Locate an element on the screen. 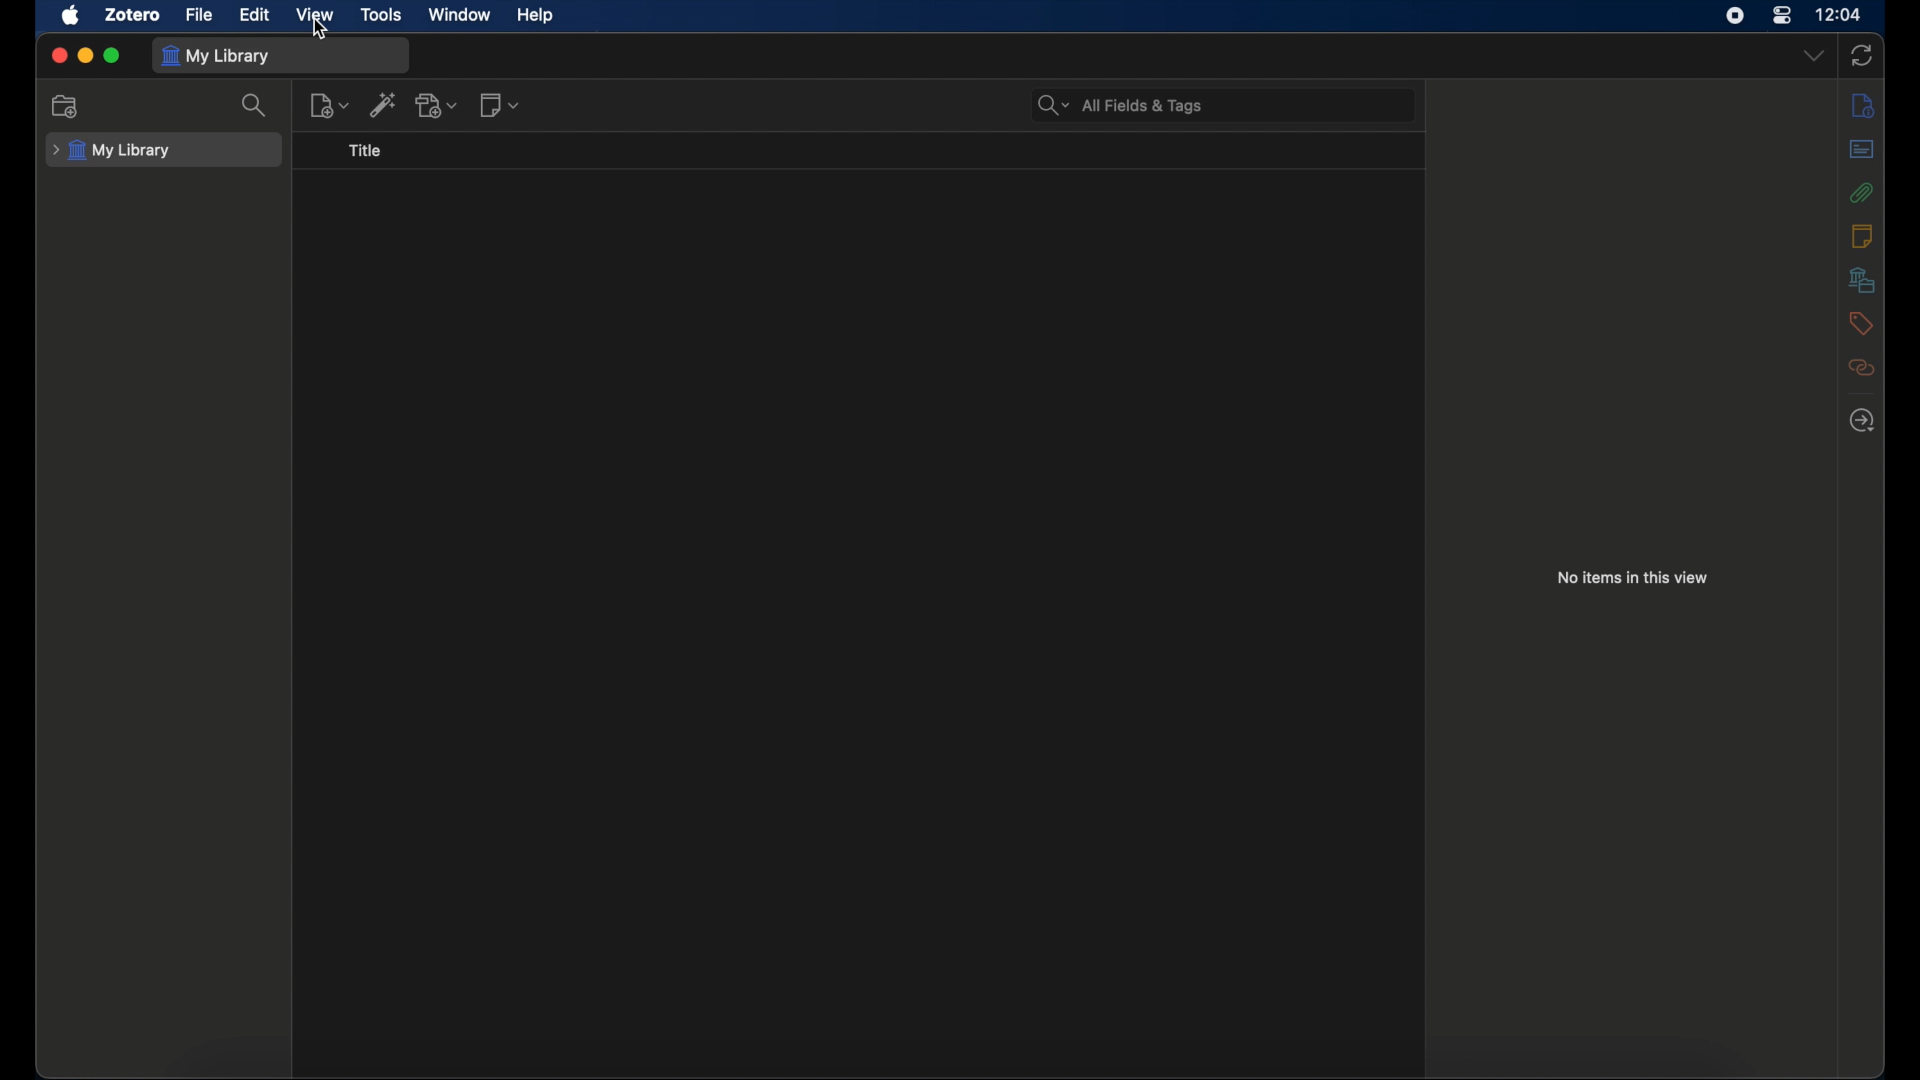 This screenshot has width=1920, height=1080. screen recorder is located at coordinates (1735, 16).